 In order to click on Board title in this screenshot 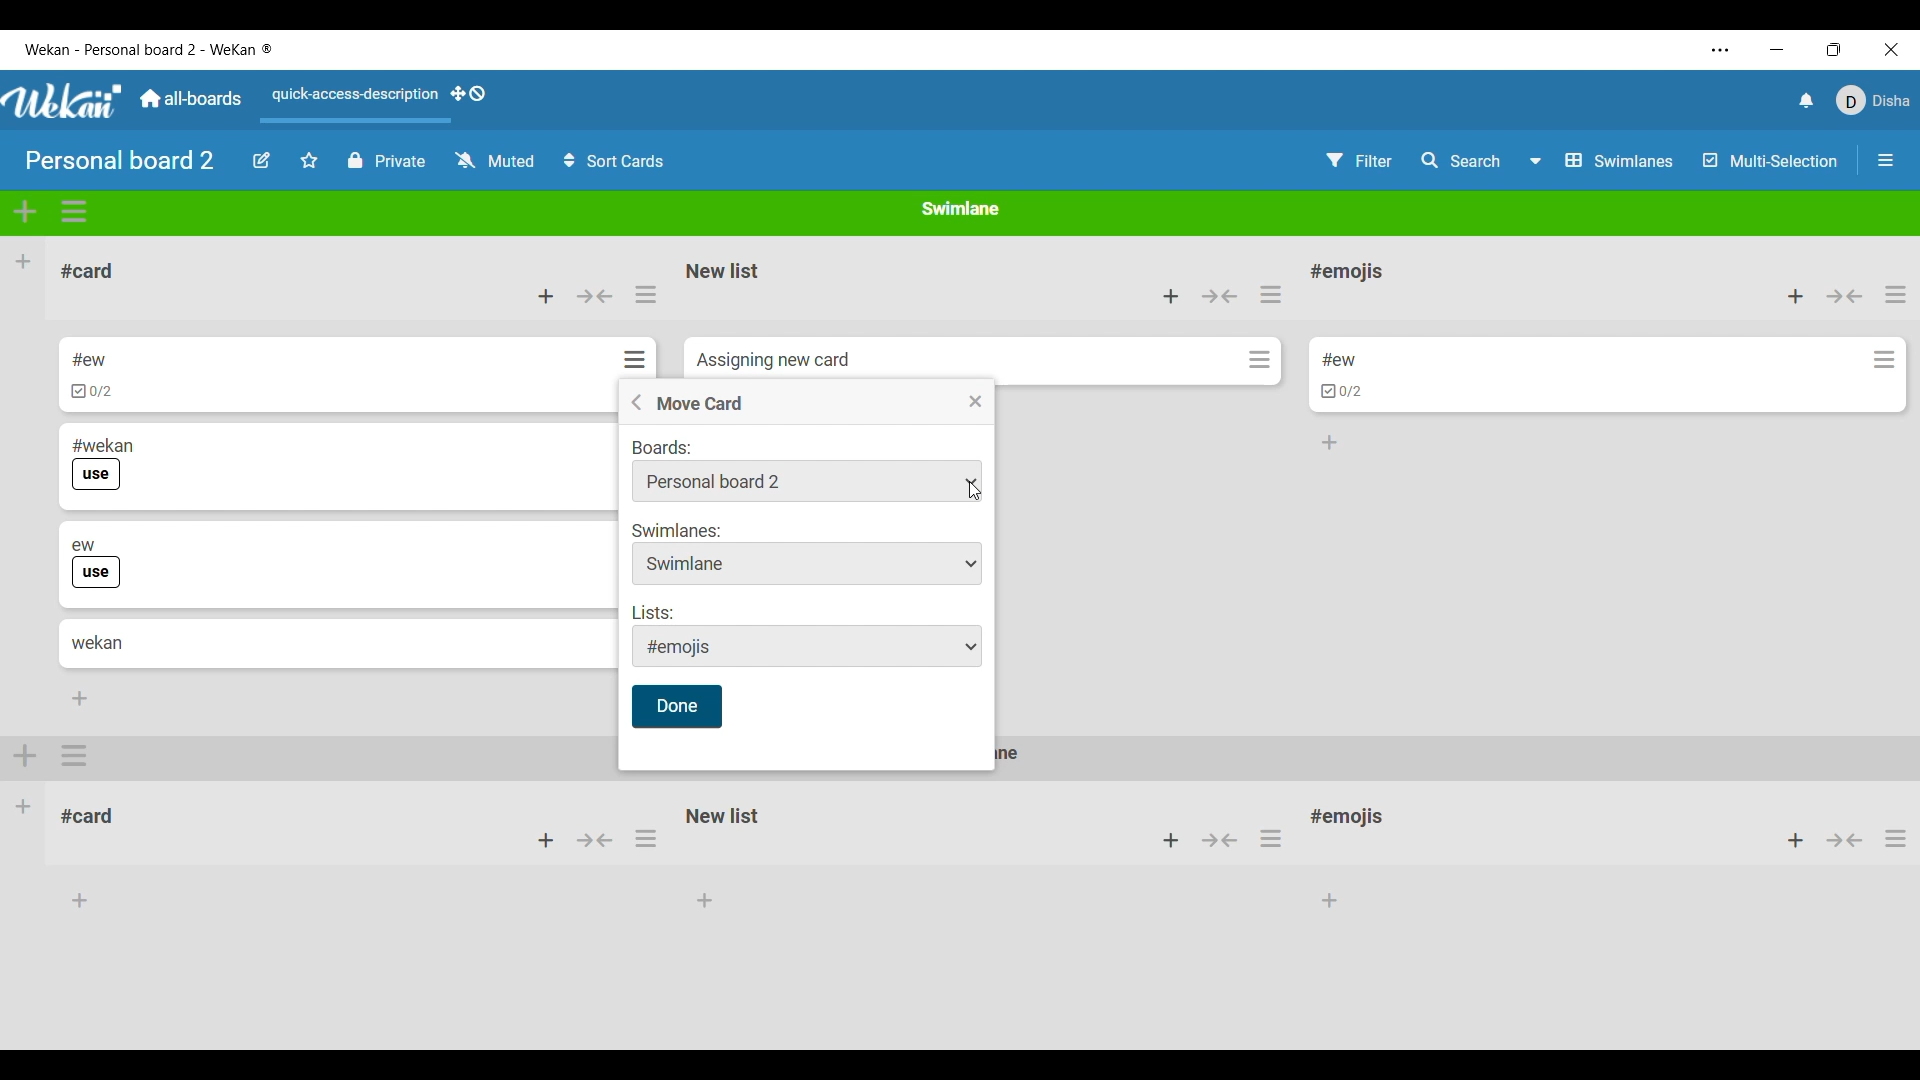, I will do `click(121, 159)`.